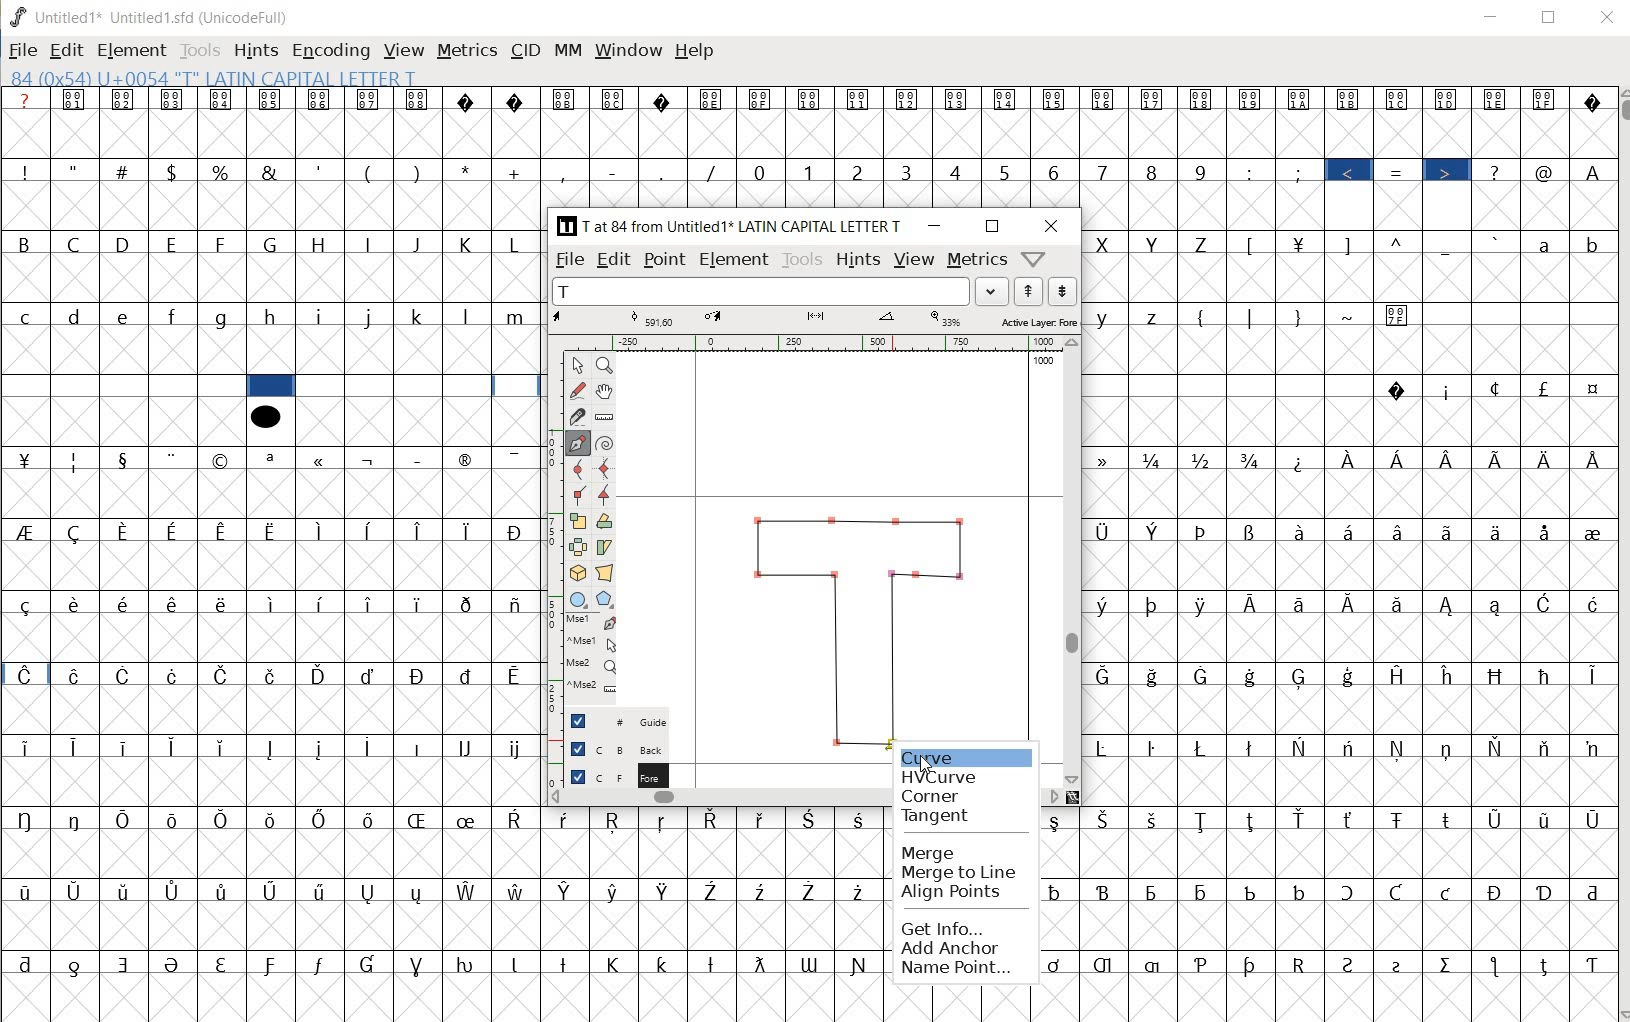 Image resolution: width=1630 pixels, height=1022 pixels. What do you see at coordinates (518, 243) in the screenshot?
I see `L` at bounding box center [518, 243].